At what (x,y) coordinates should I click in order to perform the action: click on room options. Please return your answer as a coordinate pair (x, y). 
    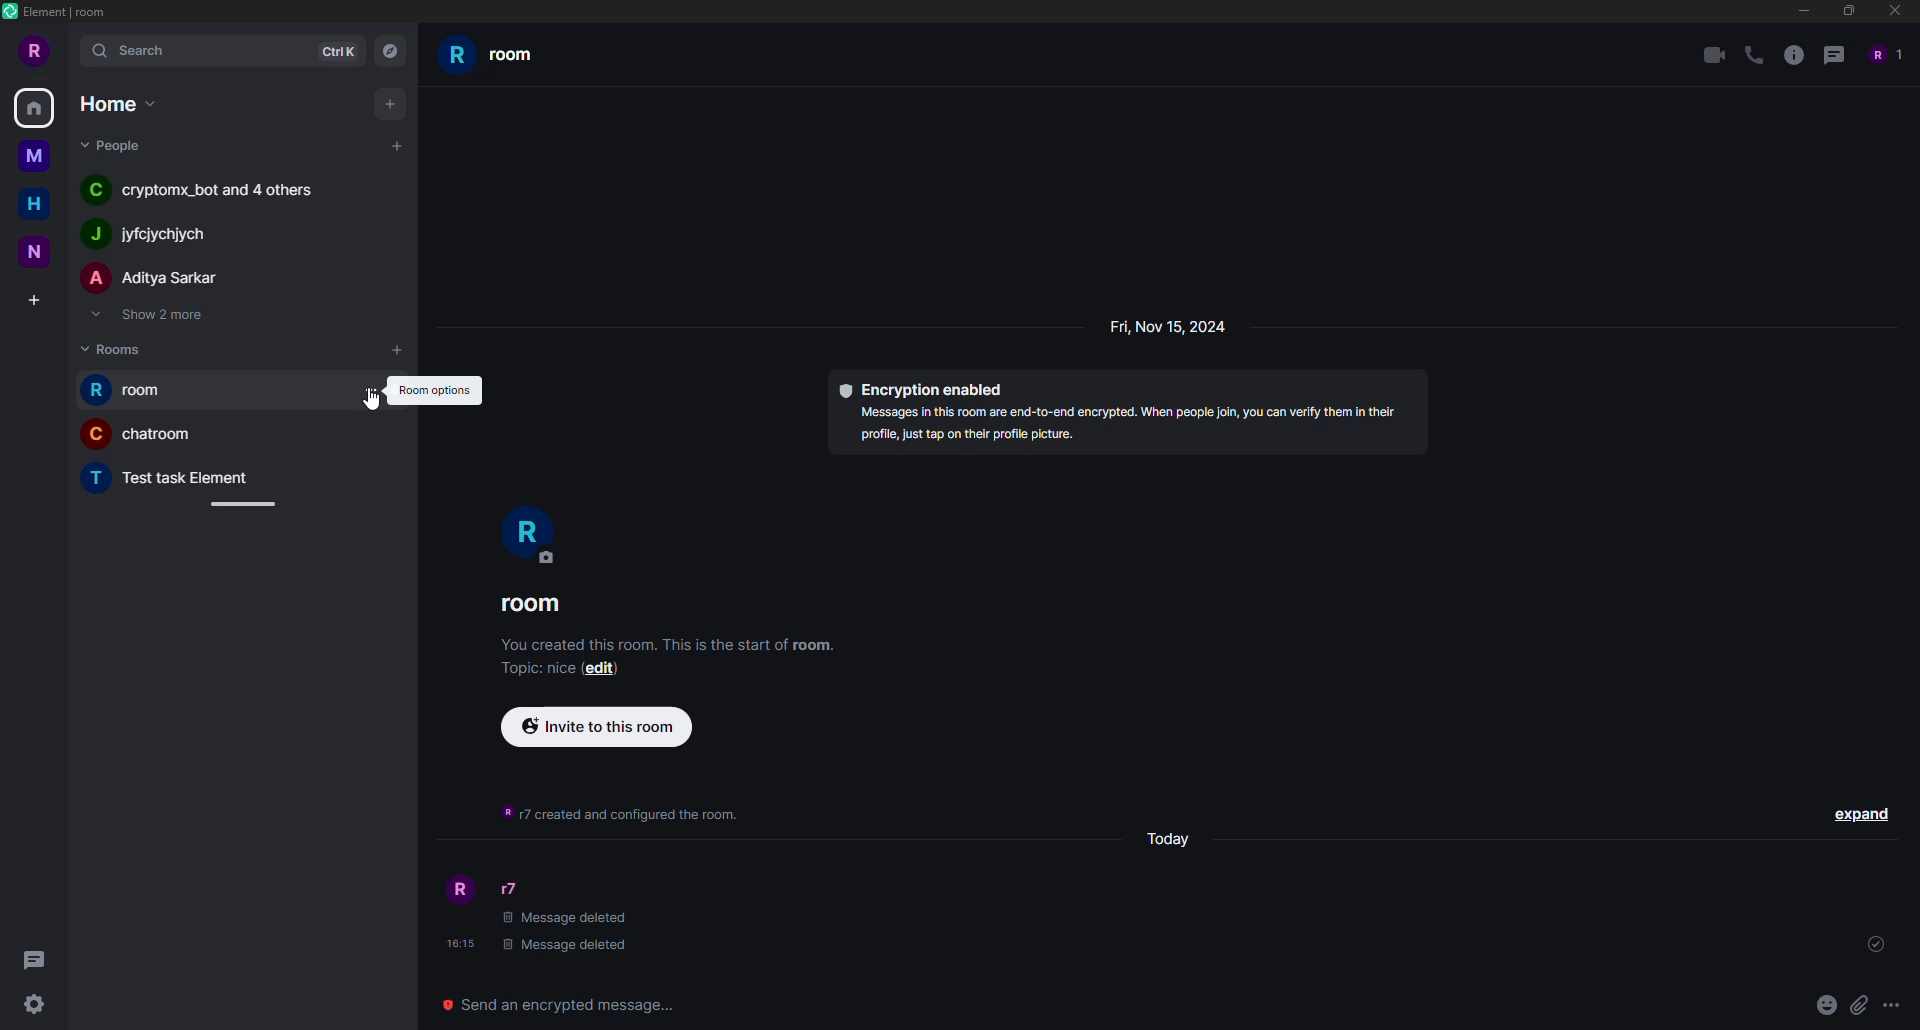
    Looking at the image, I should click on (367, 390).